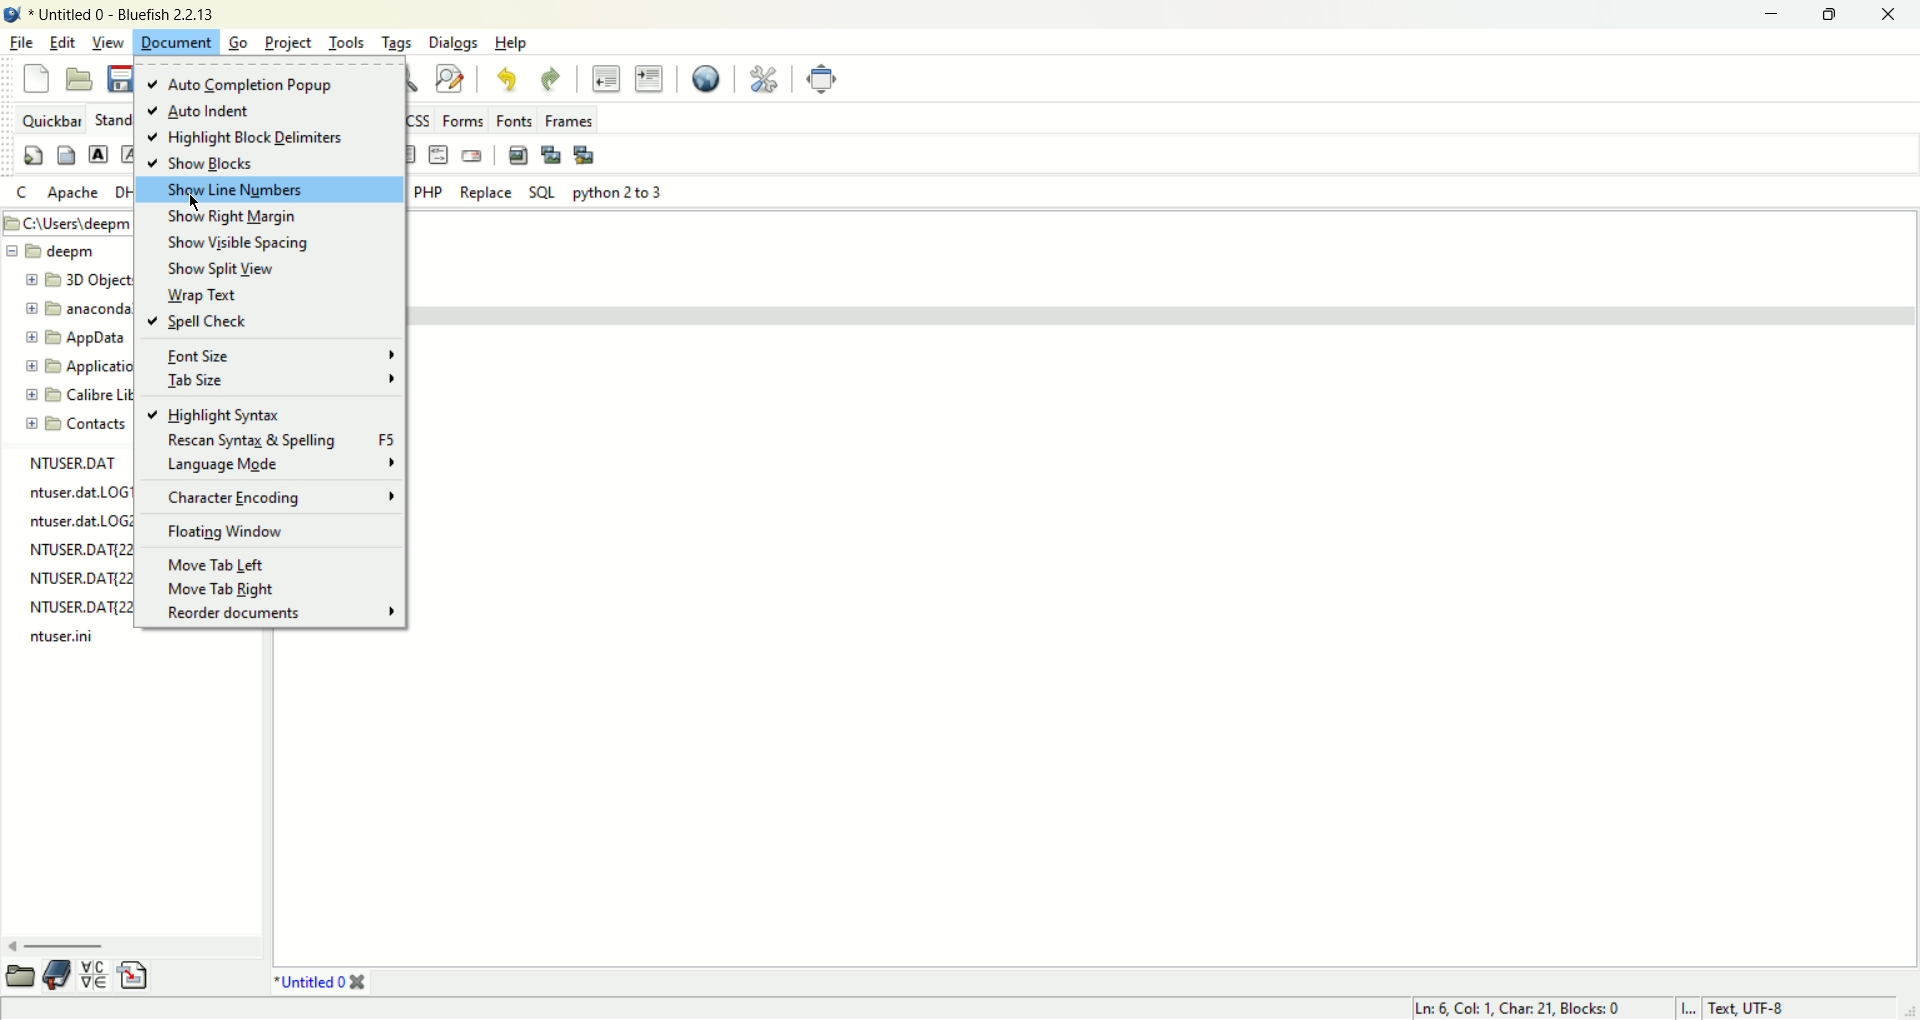 The width and height of the screenshot is (1920, 1020). I want to click on NTUSER.DAT{22, so click(77, 605).